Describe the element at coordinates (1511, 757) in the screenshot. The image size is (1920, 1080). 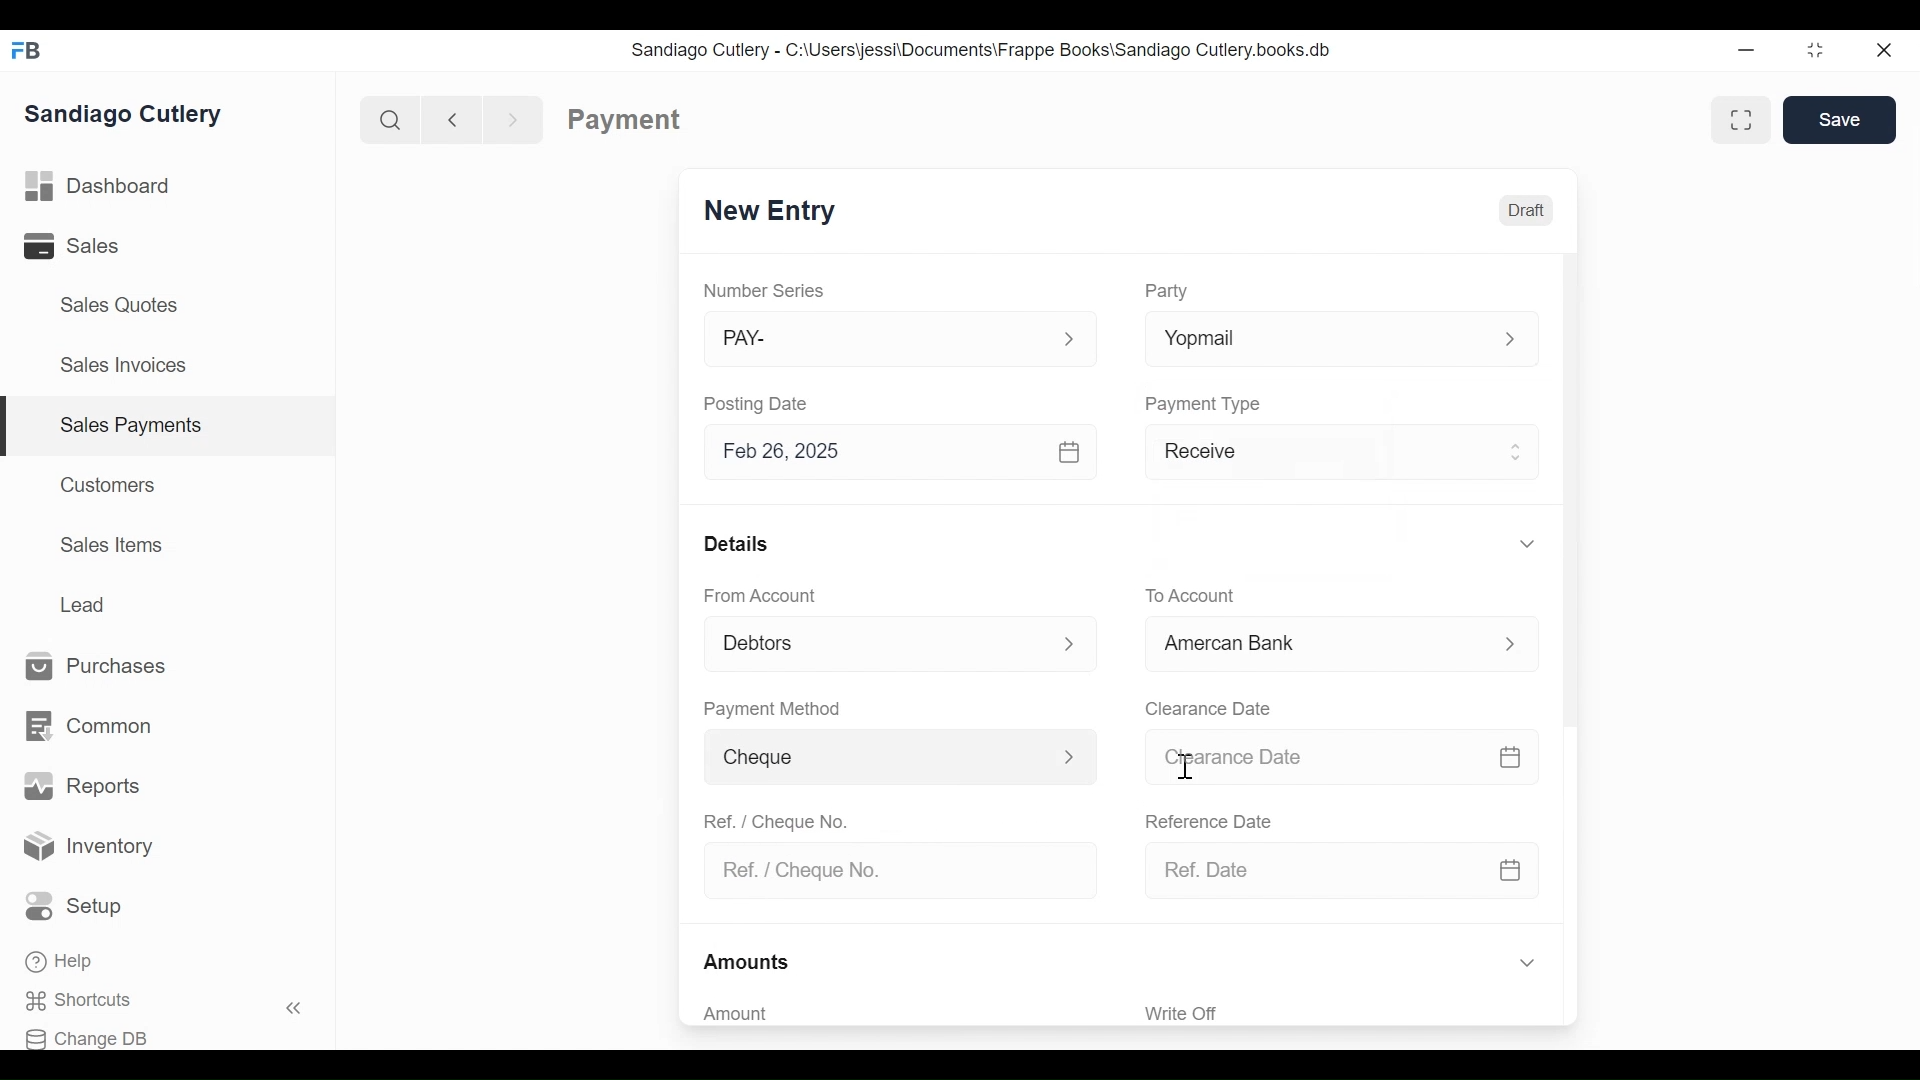
I see `Calendar` at that location.